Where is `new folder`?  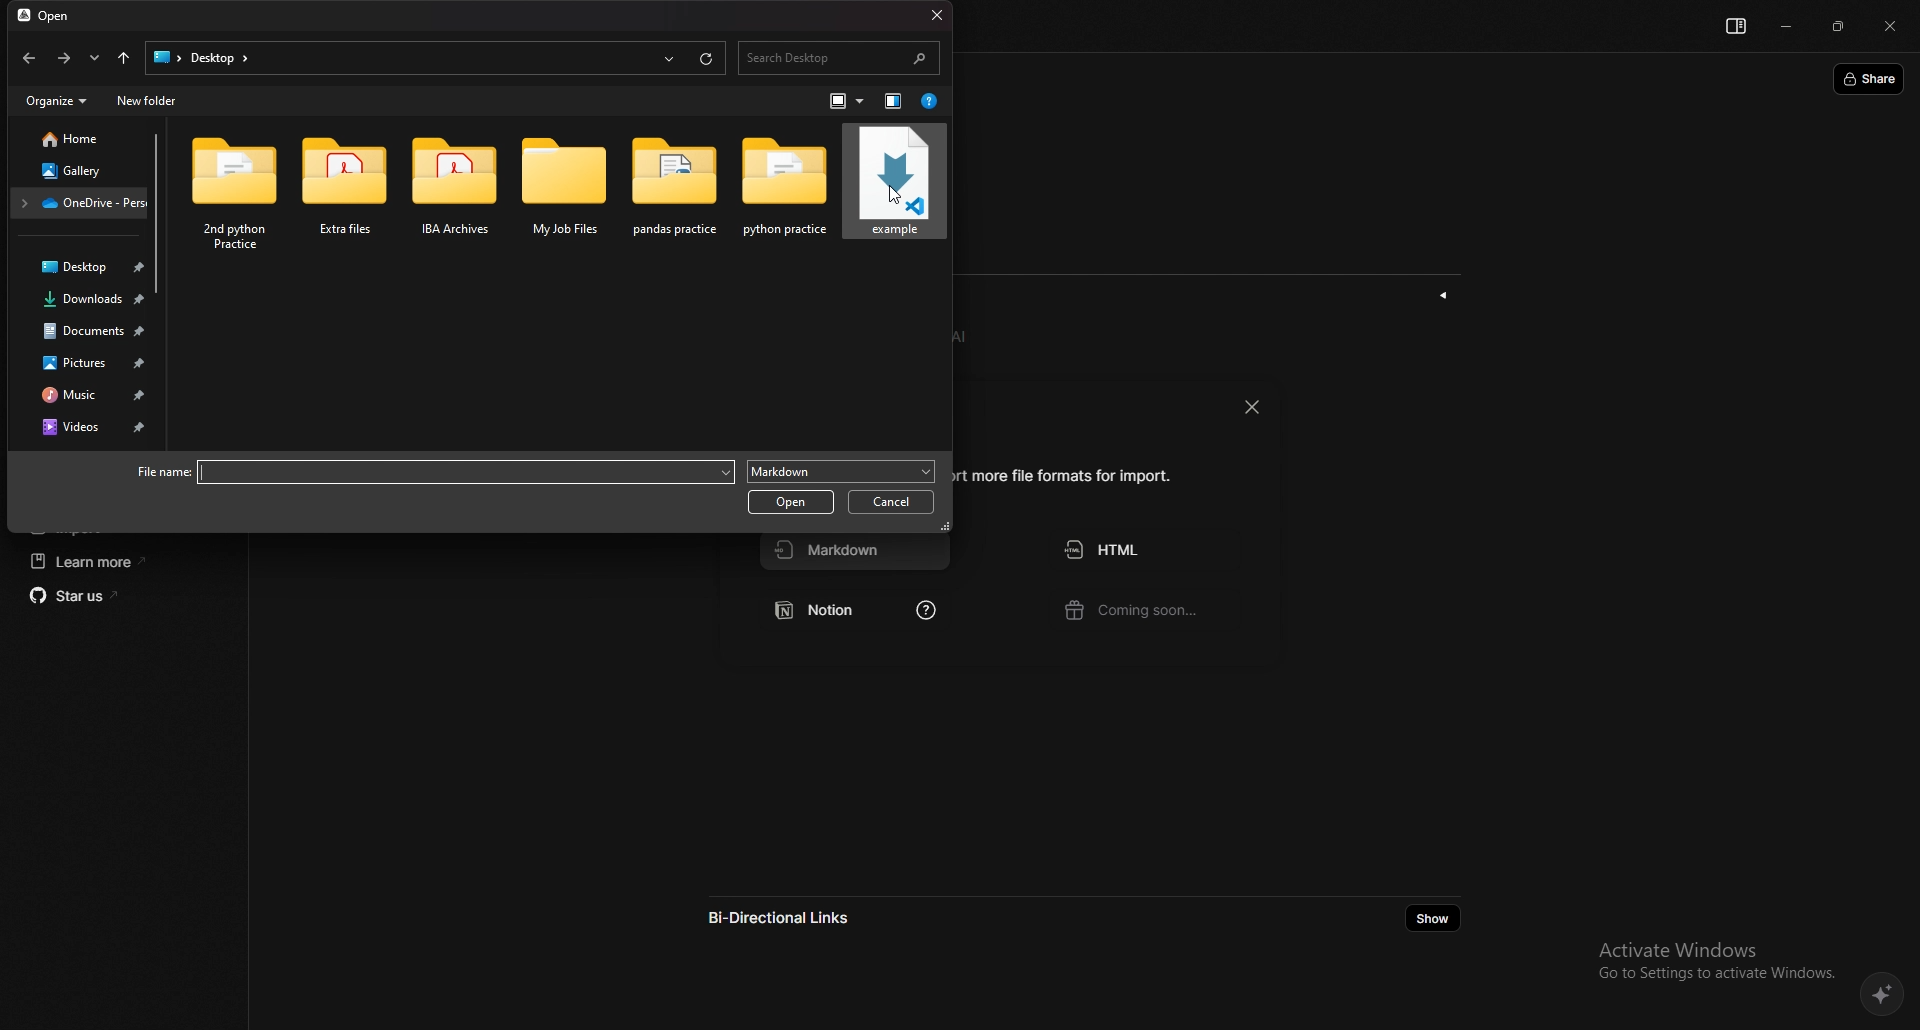
new folder is located at coordinates (149, 101).